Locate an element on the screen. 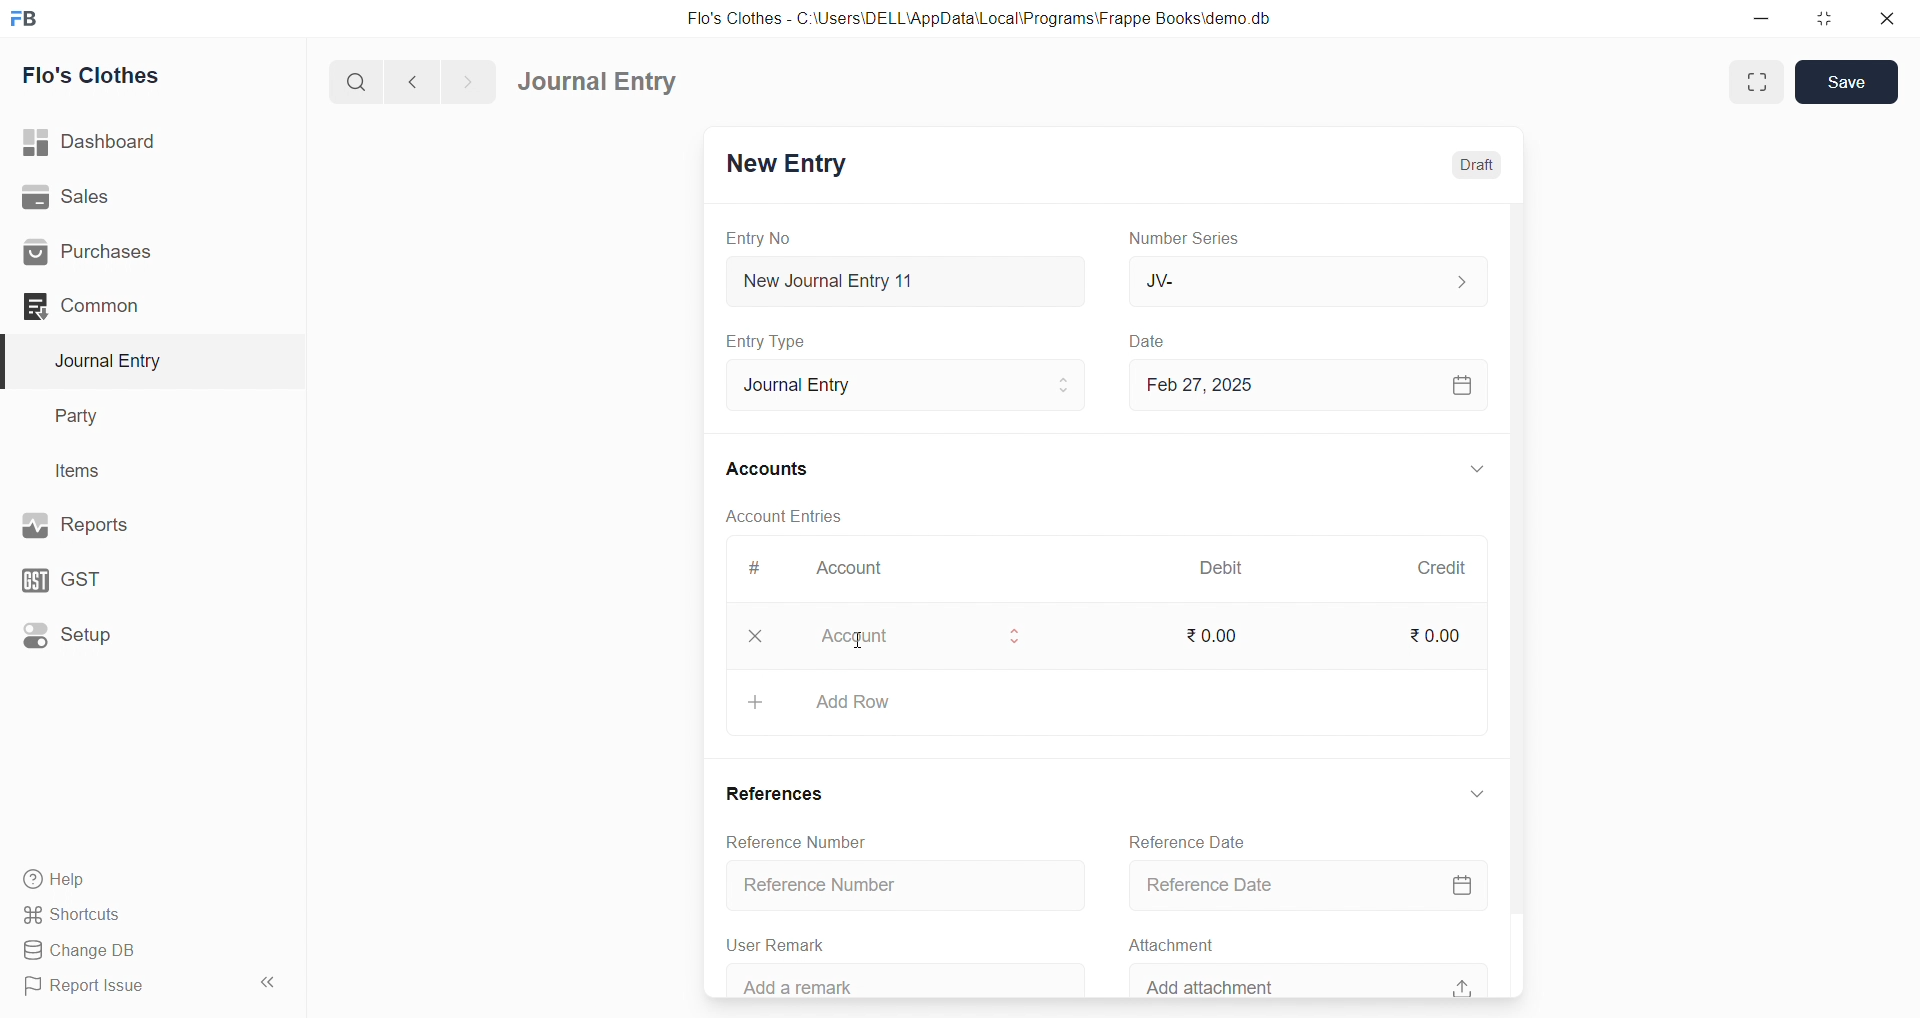 The height and width of the screenshot is (1018, 1920). Save is located at coordinates (1847, 82).